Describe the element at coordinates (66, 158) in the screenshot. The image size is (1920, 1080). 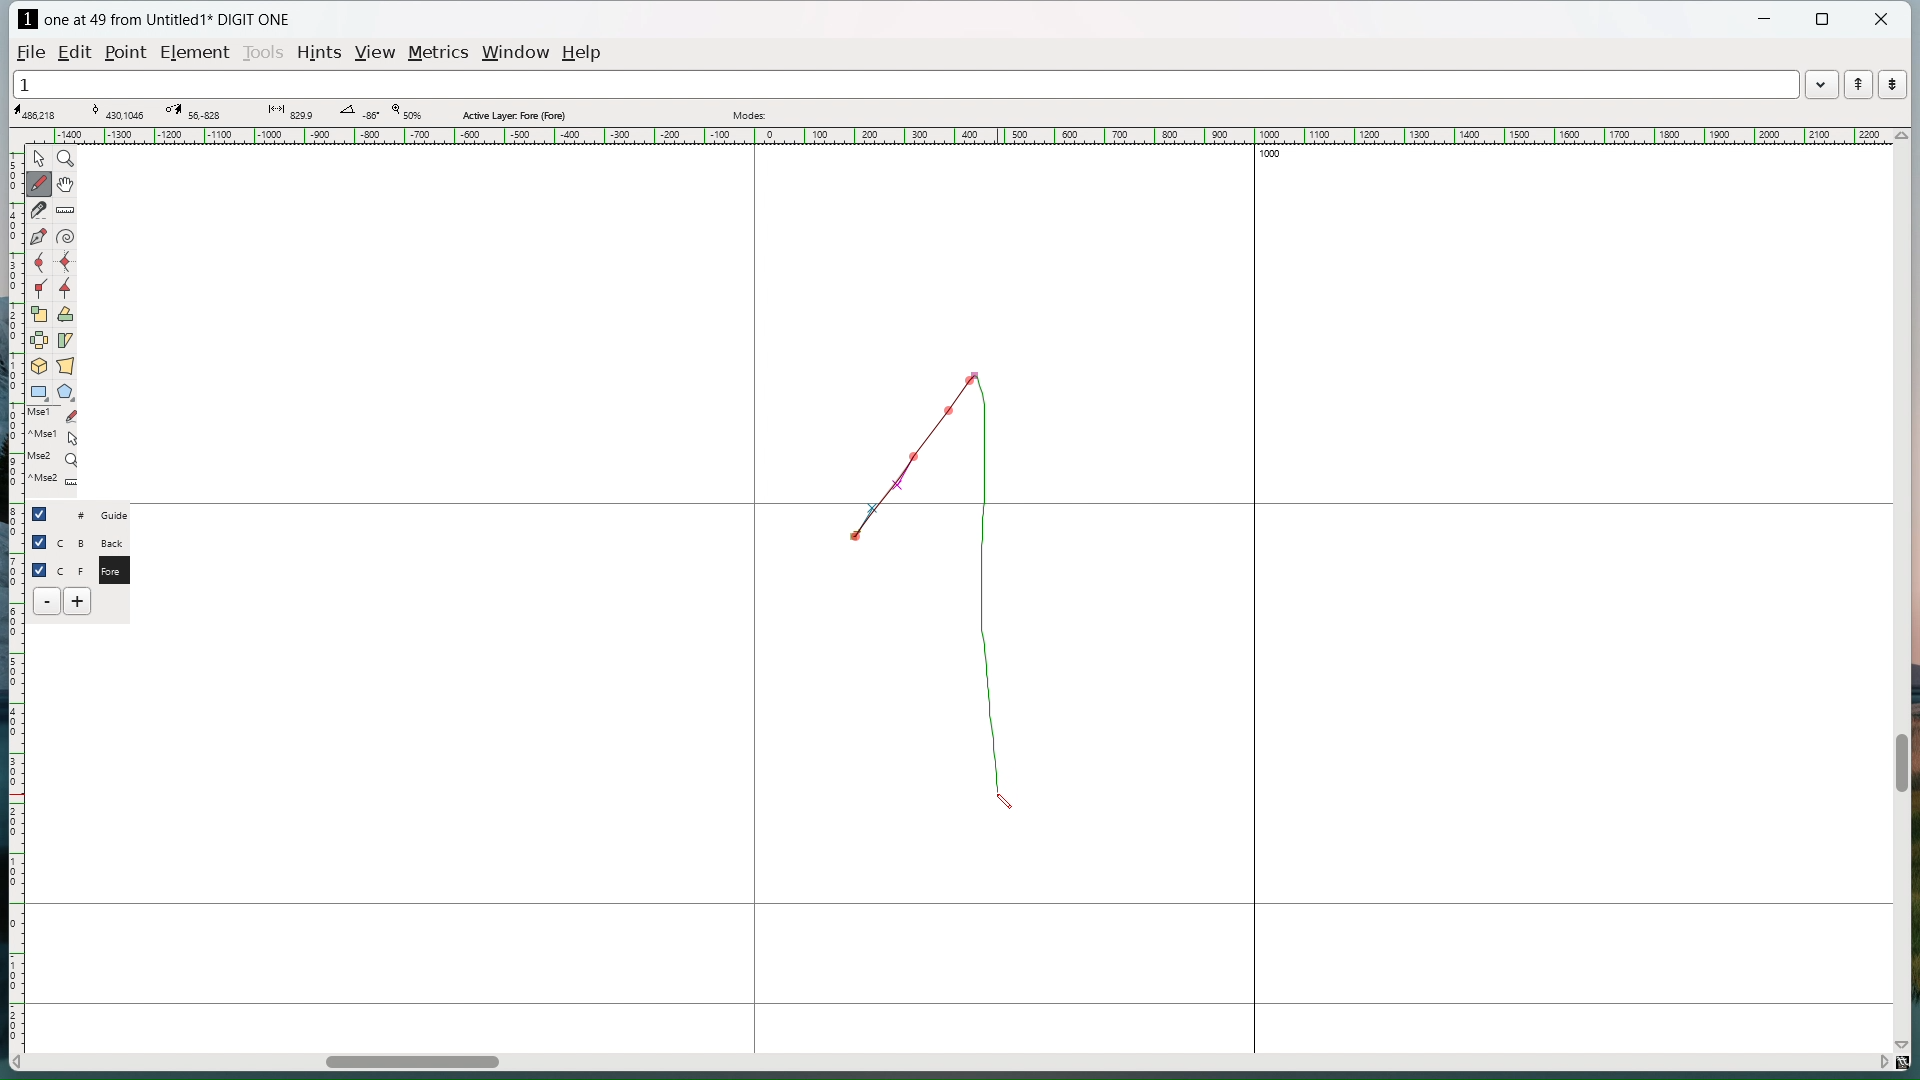
I see `magnify` at that location.